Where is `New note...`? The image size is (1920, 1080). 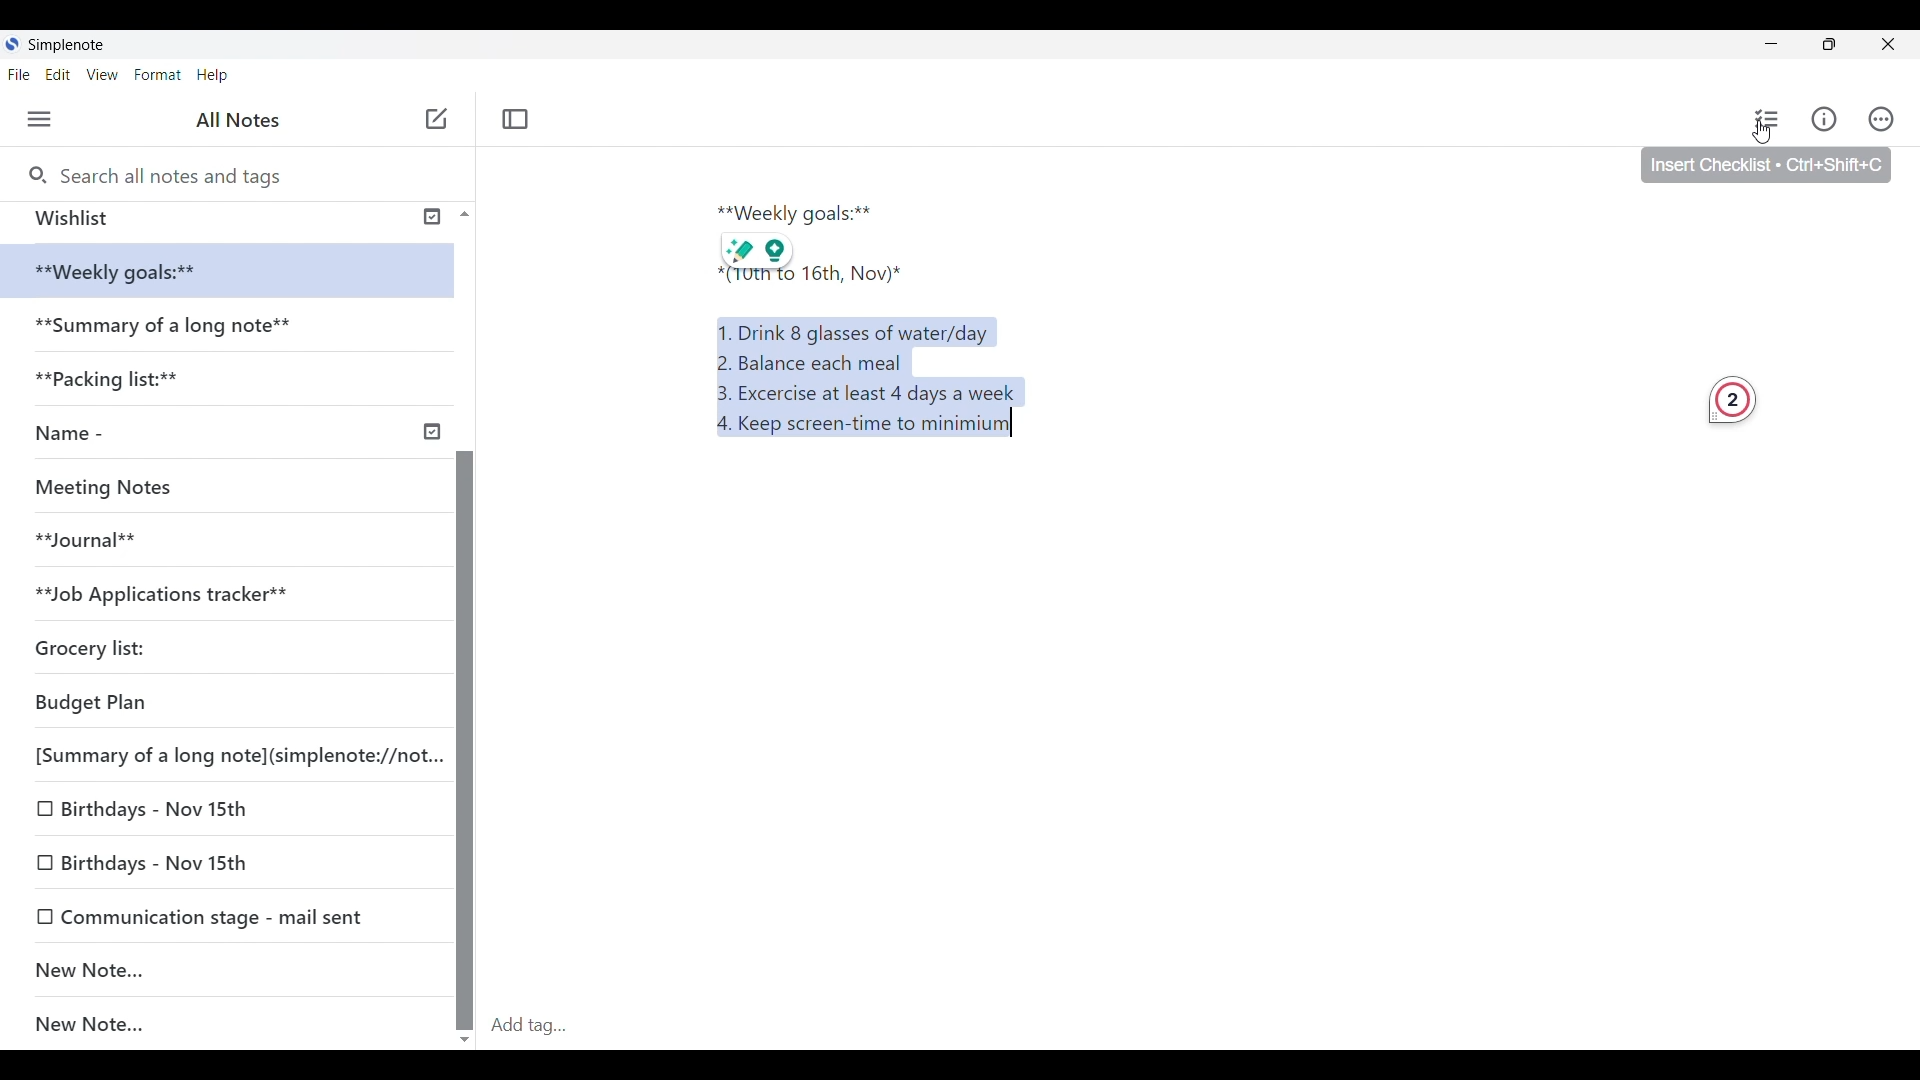 New note... is located at coordinates (237, 1025).